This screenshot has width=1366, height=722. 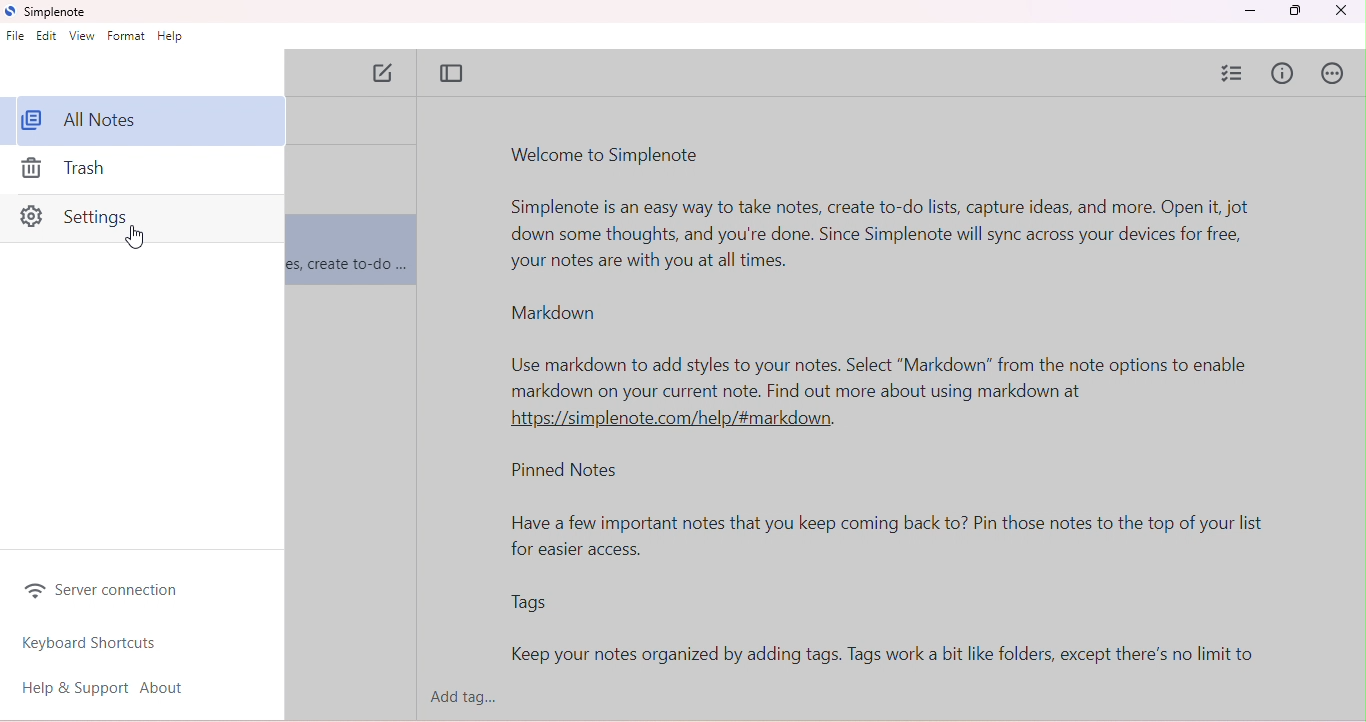 I want to click on close, so click(x=1346, y=11).